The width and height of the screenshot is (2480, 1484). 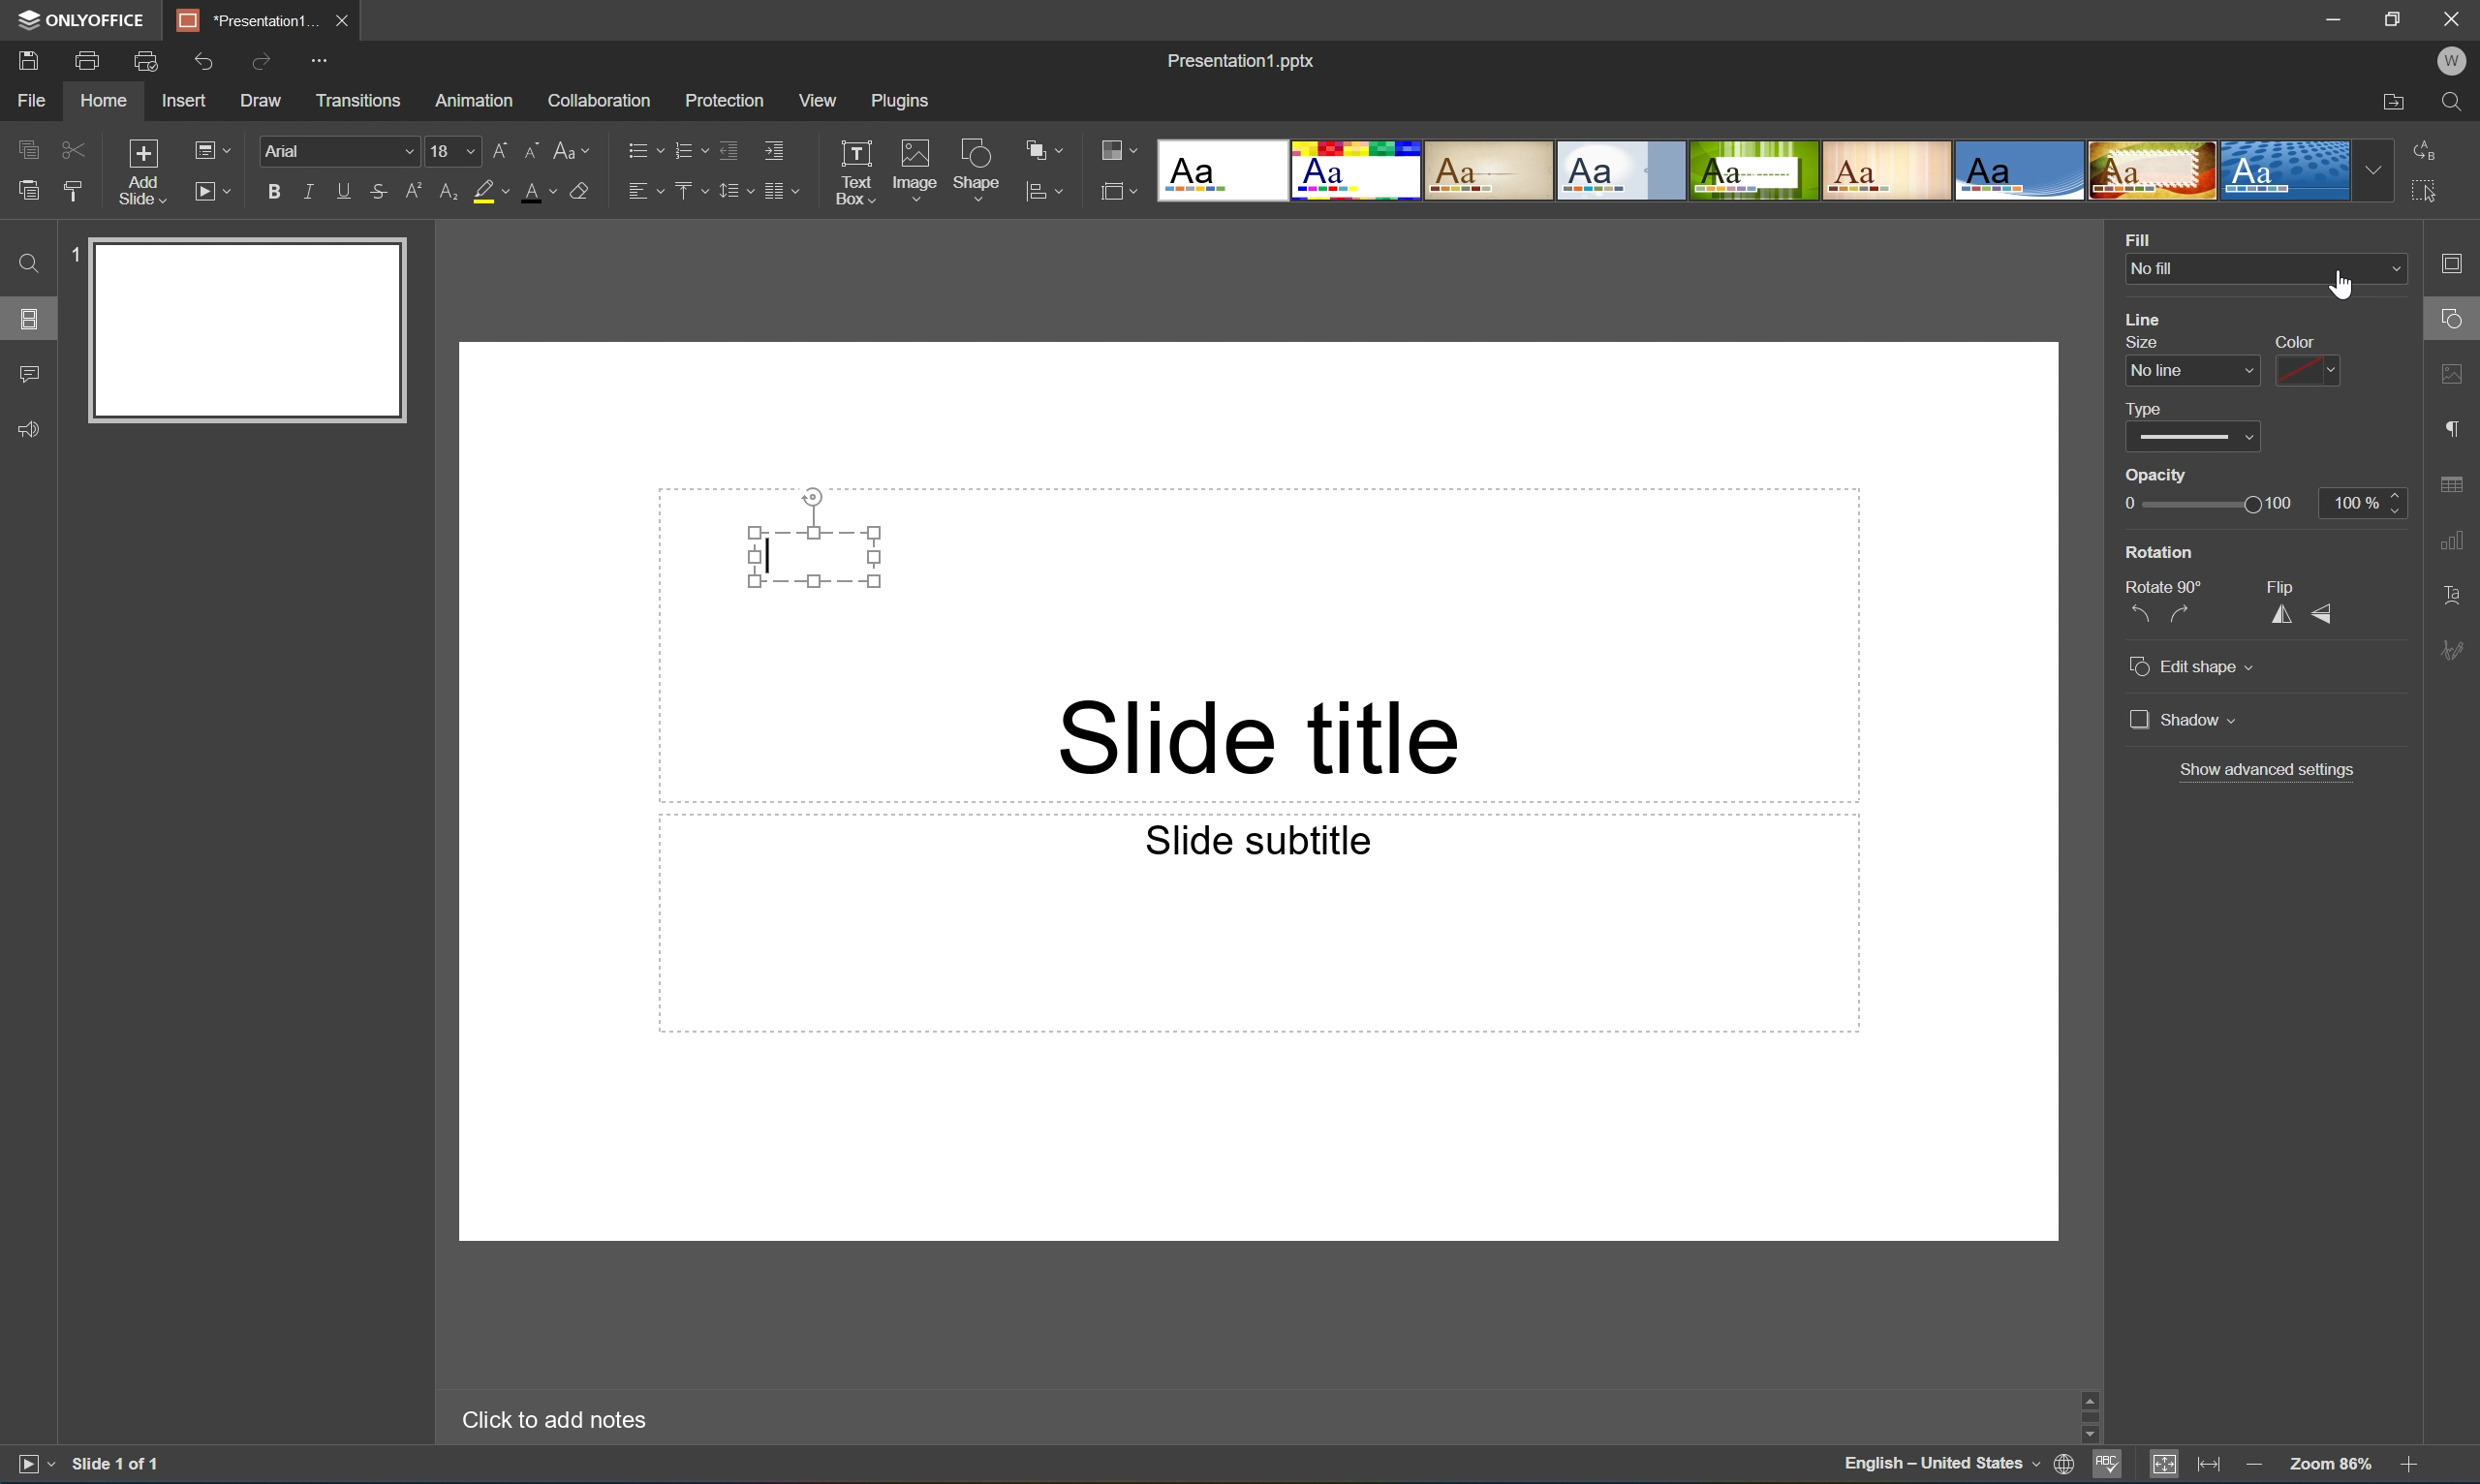 What do you see at coordinates (416, 192) in the screenshot?
I see `Superscript` at bounding box center [416, 192].